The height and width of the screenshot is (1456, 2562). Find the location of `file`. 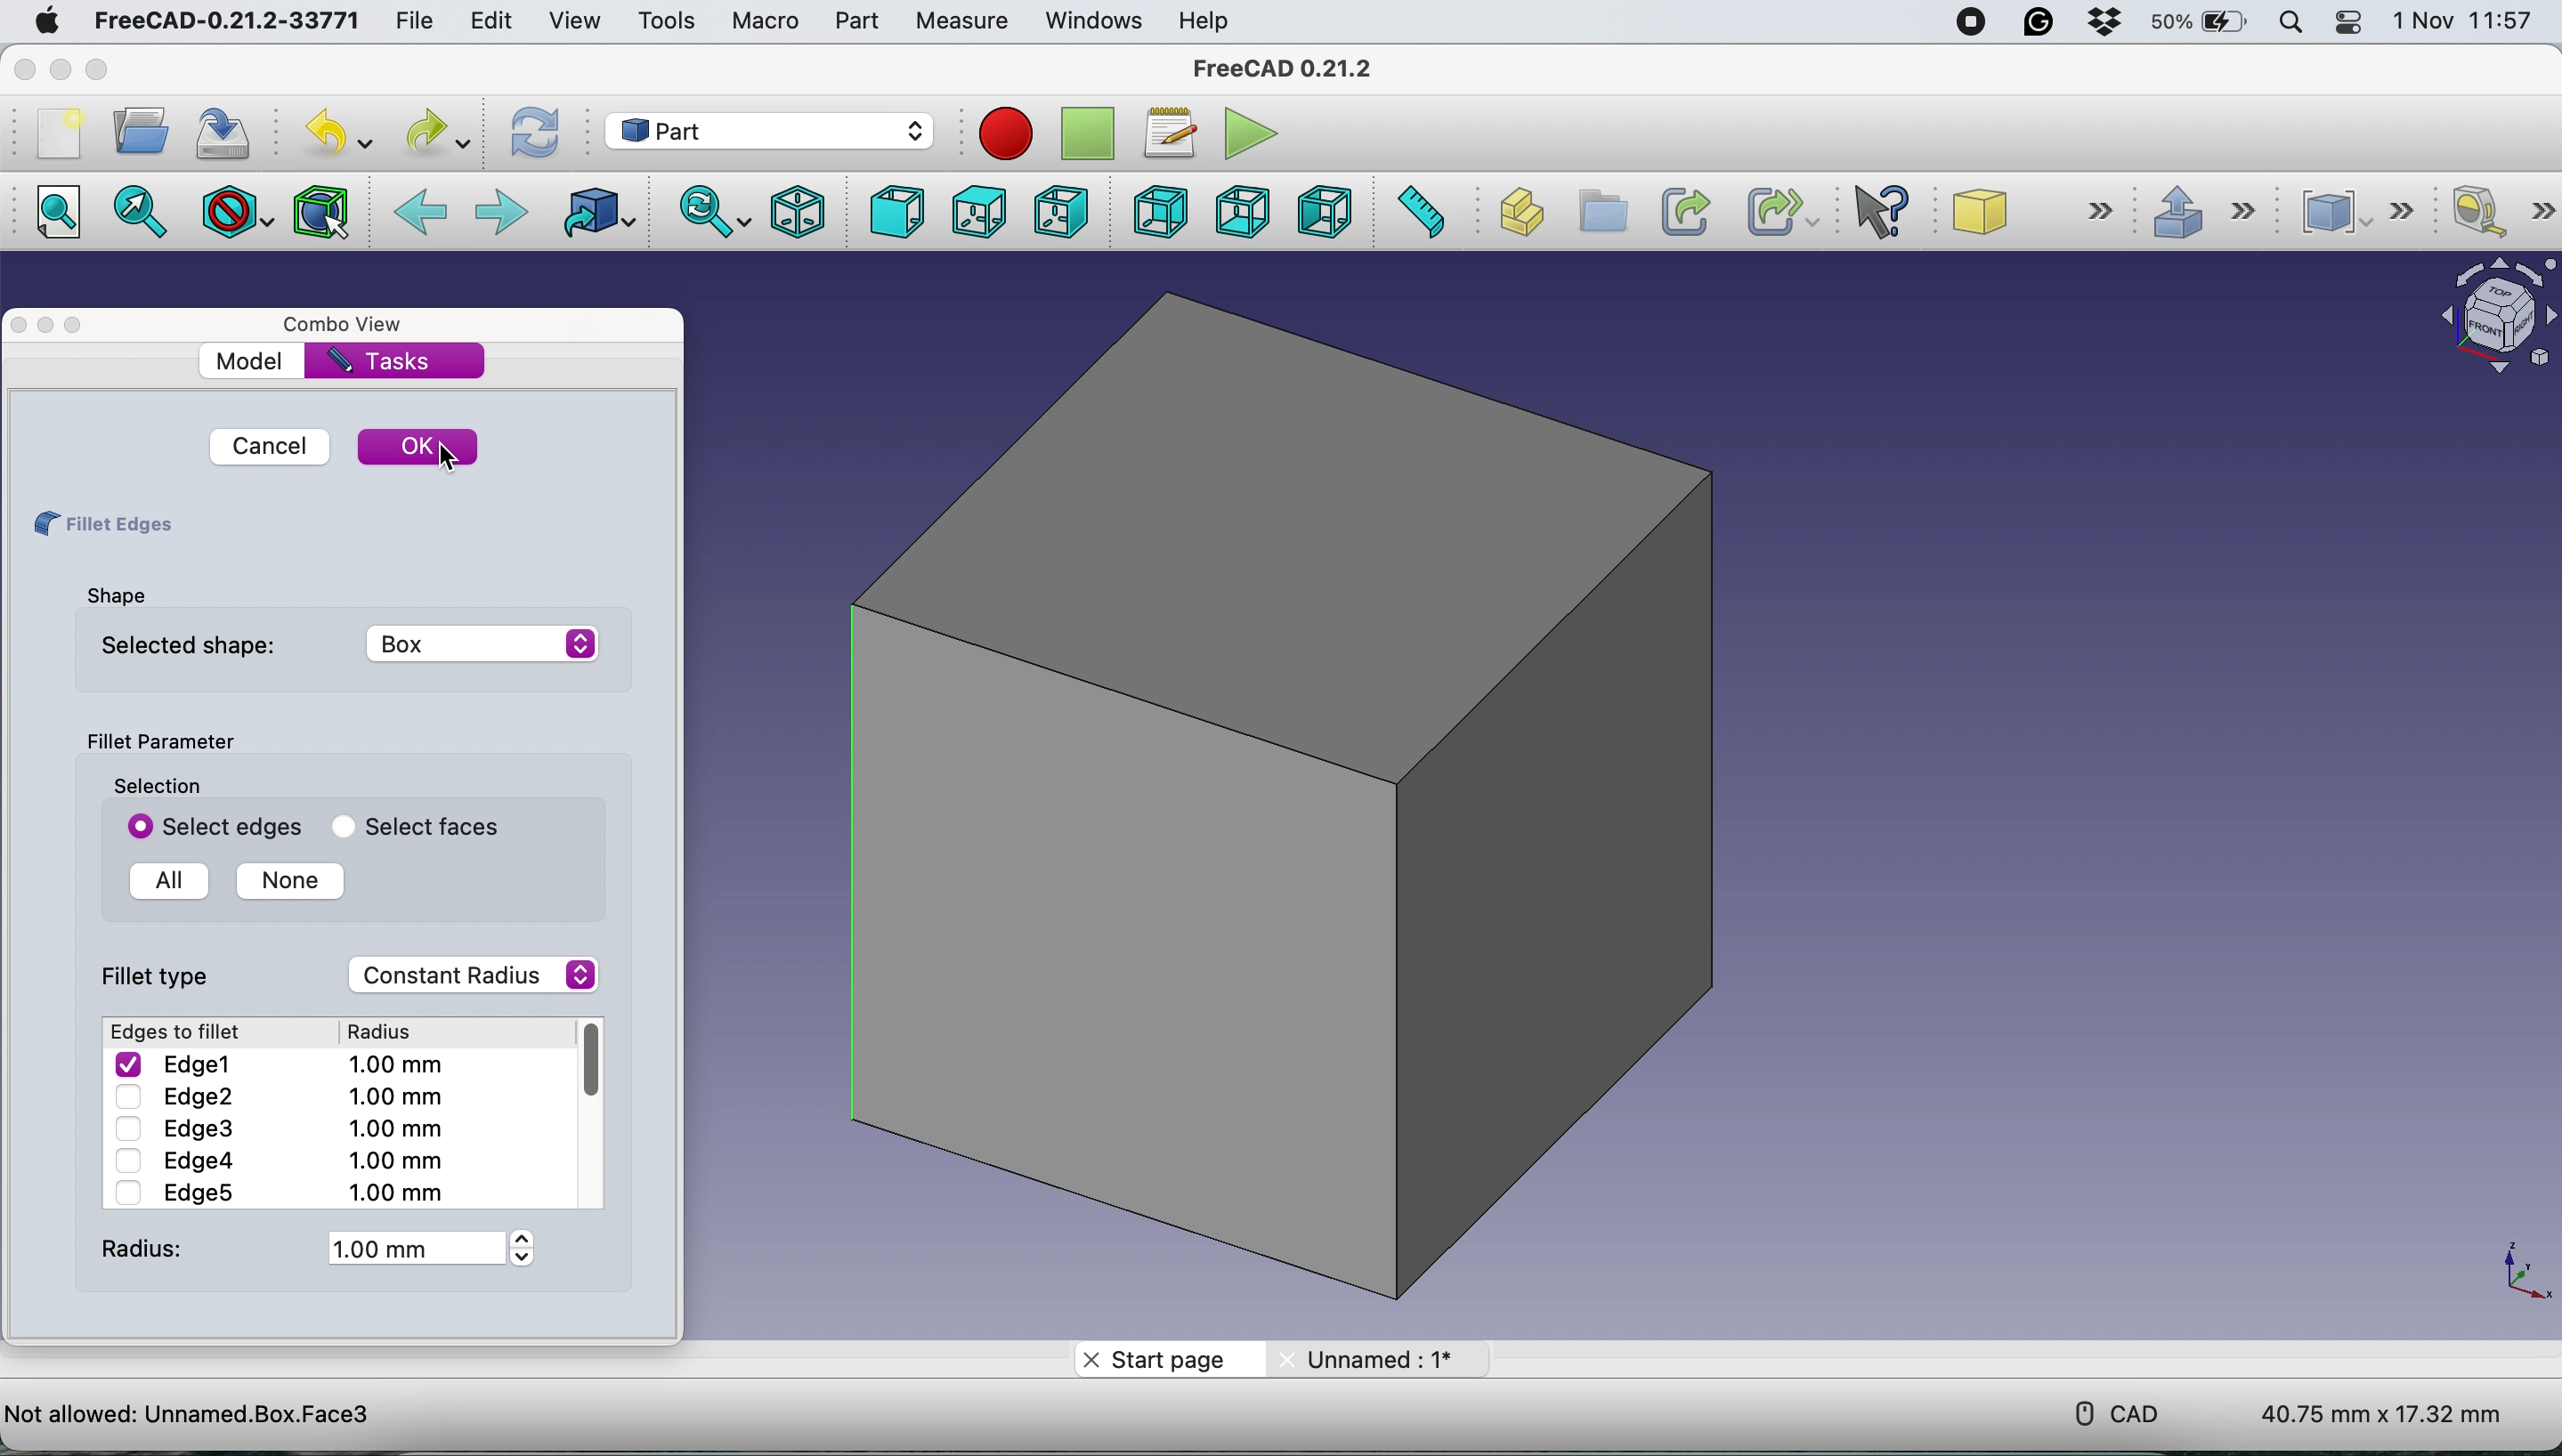

file is located at coordinates (415, 17).